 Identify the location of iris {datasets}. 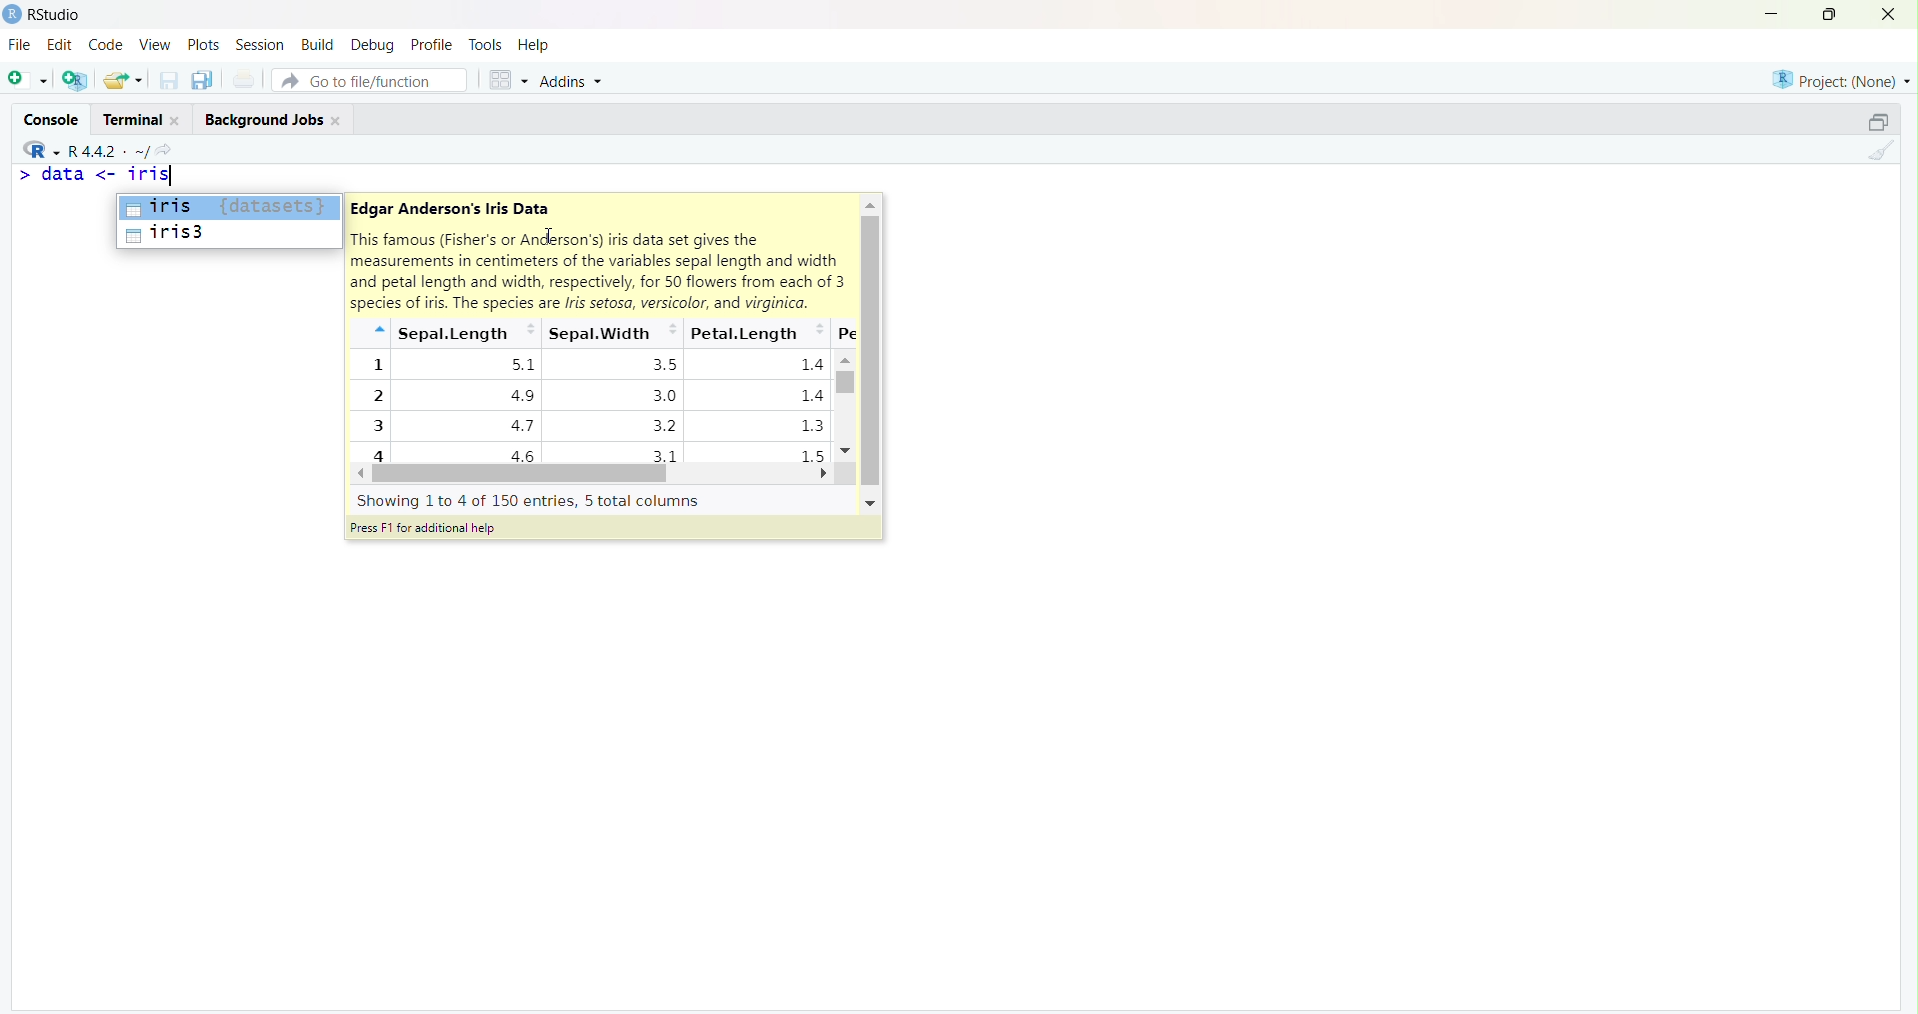
(228, 207).